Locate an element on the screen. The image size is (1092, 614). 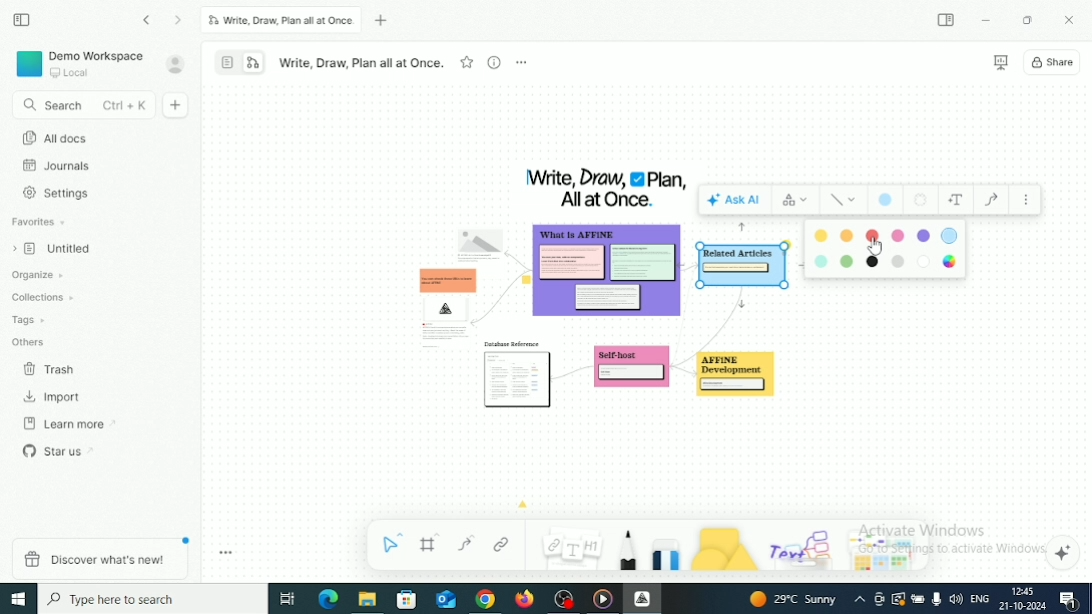
Select is located at coordinates (394, 542).